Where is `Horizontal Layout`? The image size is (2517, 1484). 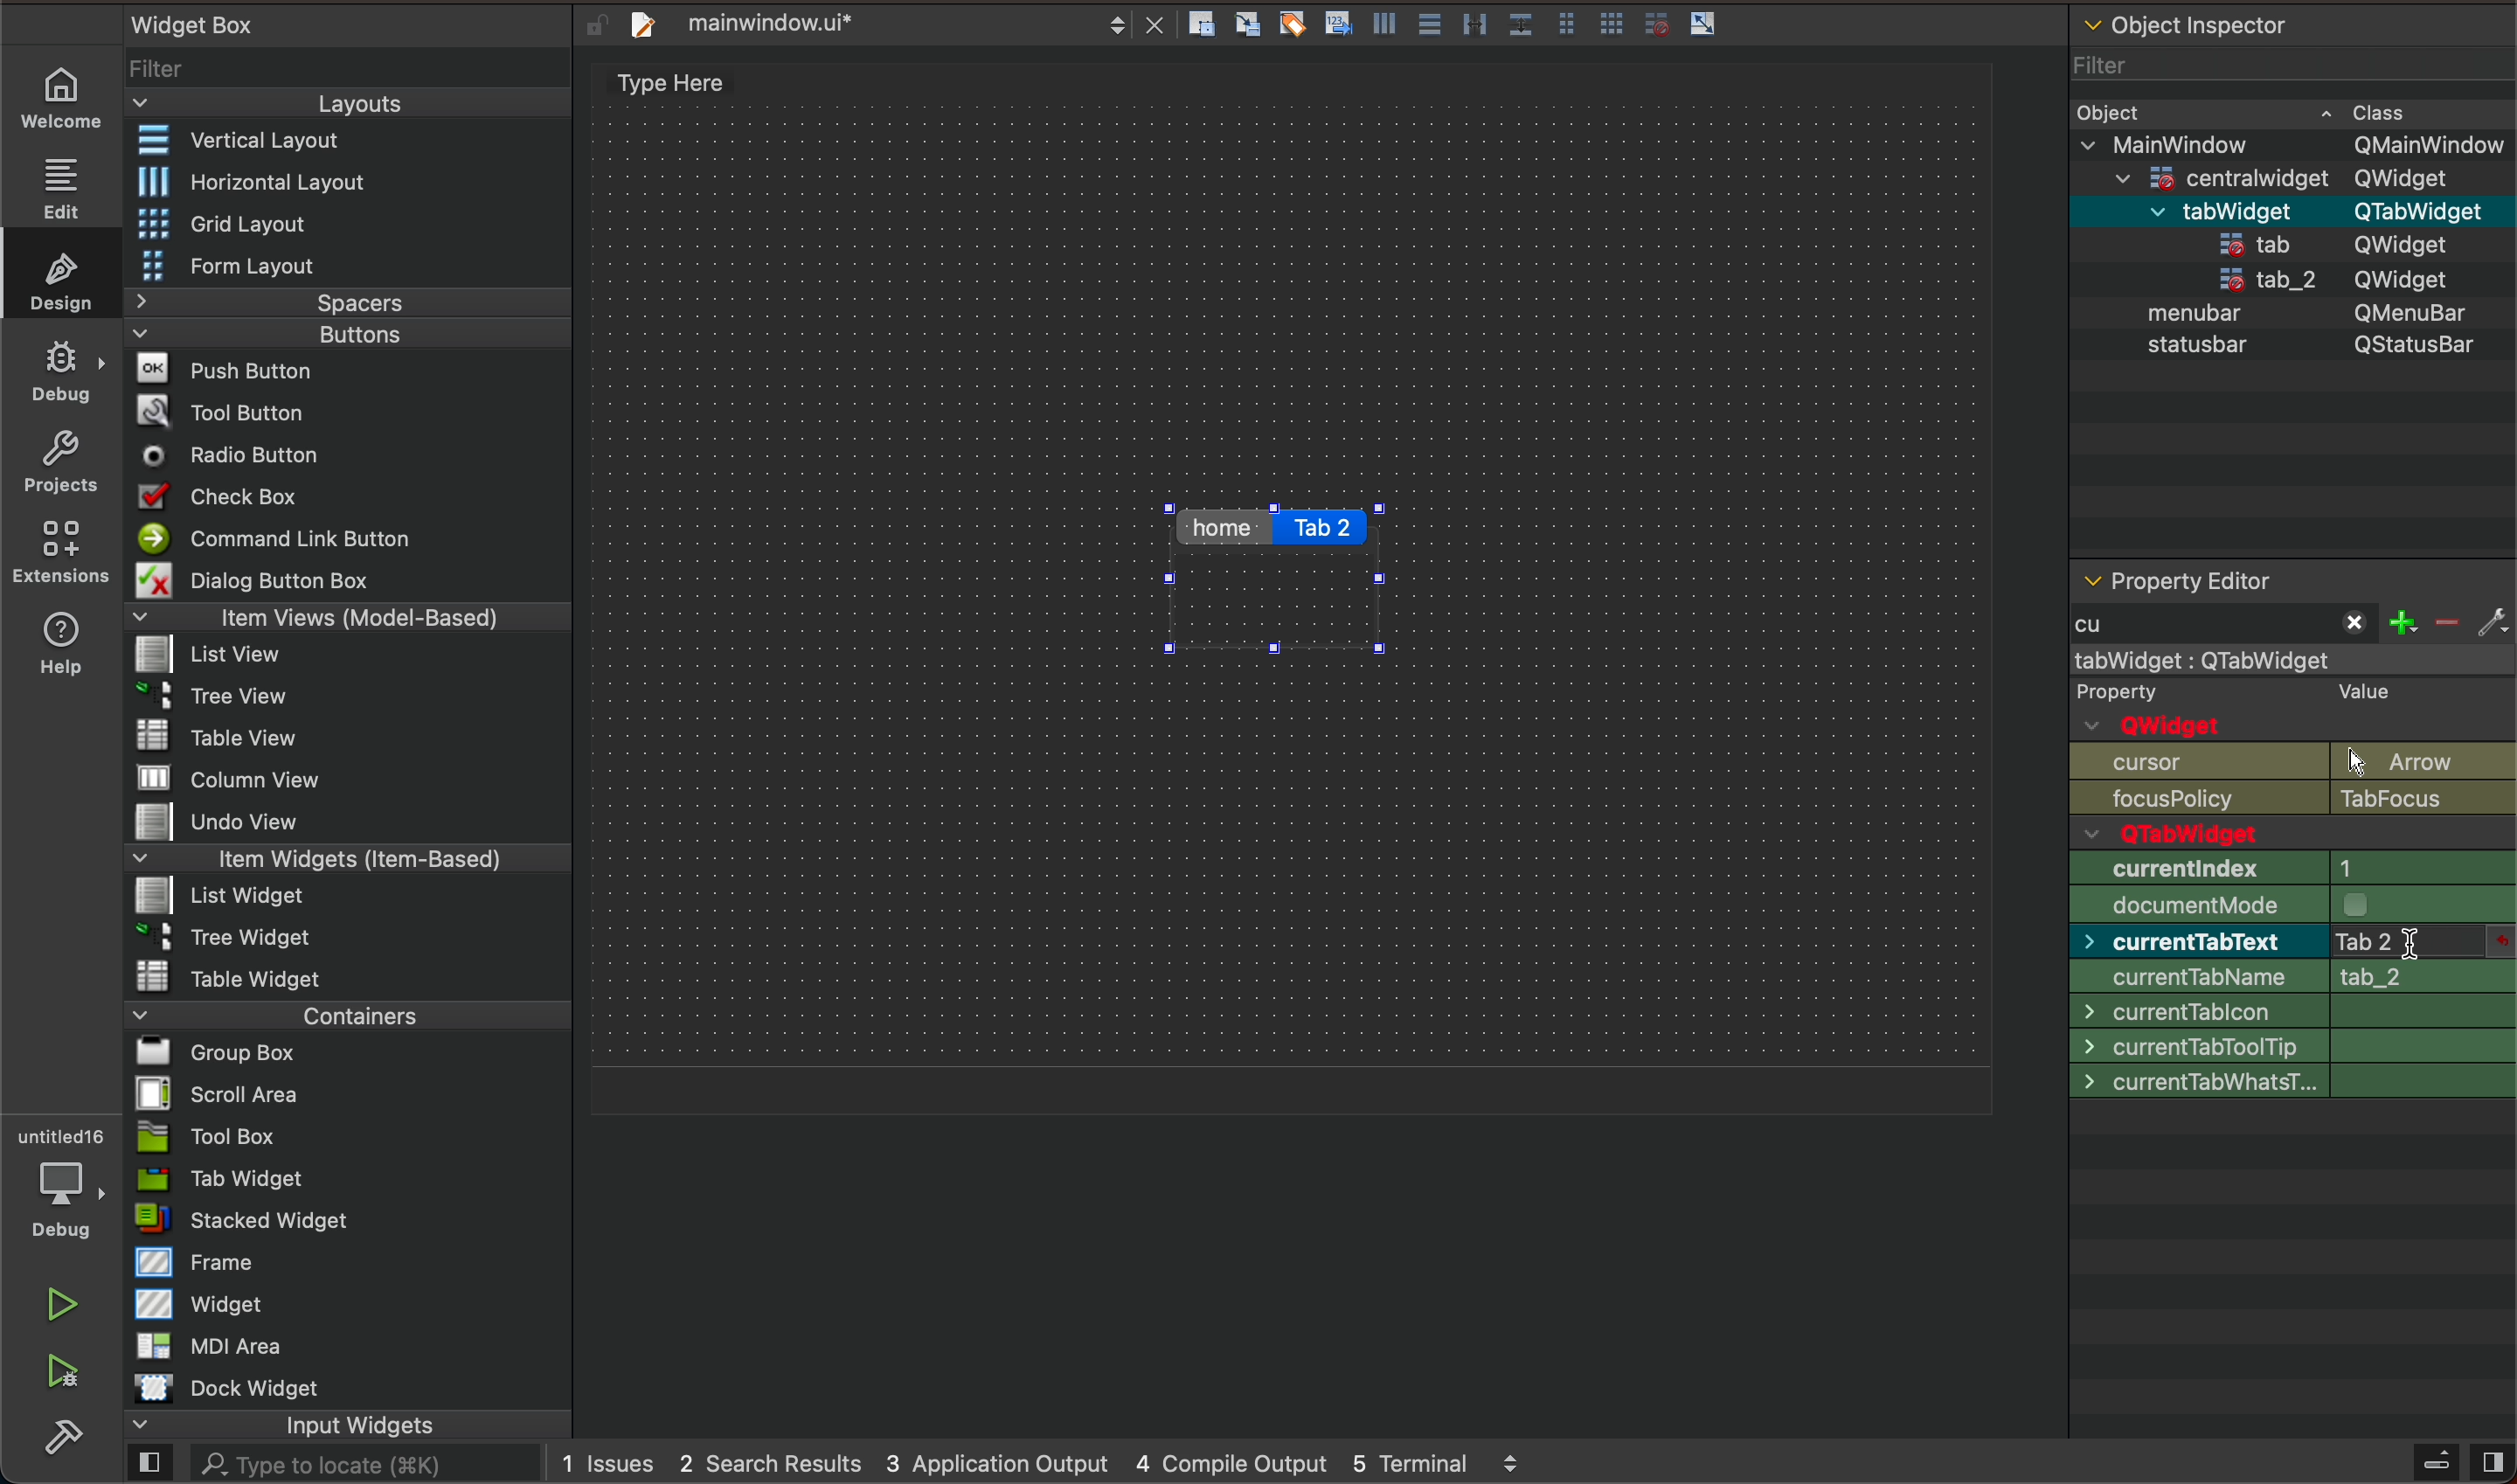 Horizontal Layout is located at coordinates (237, 183).